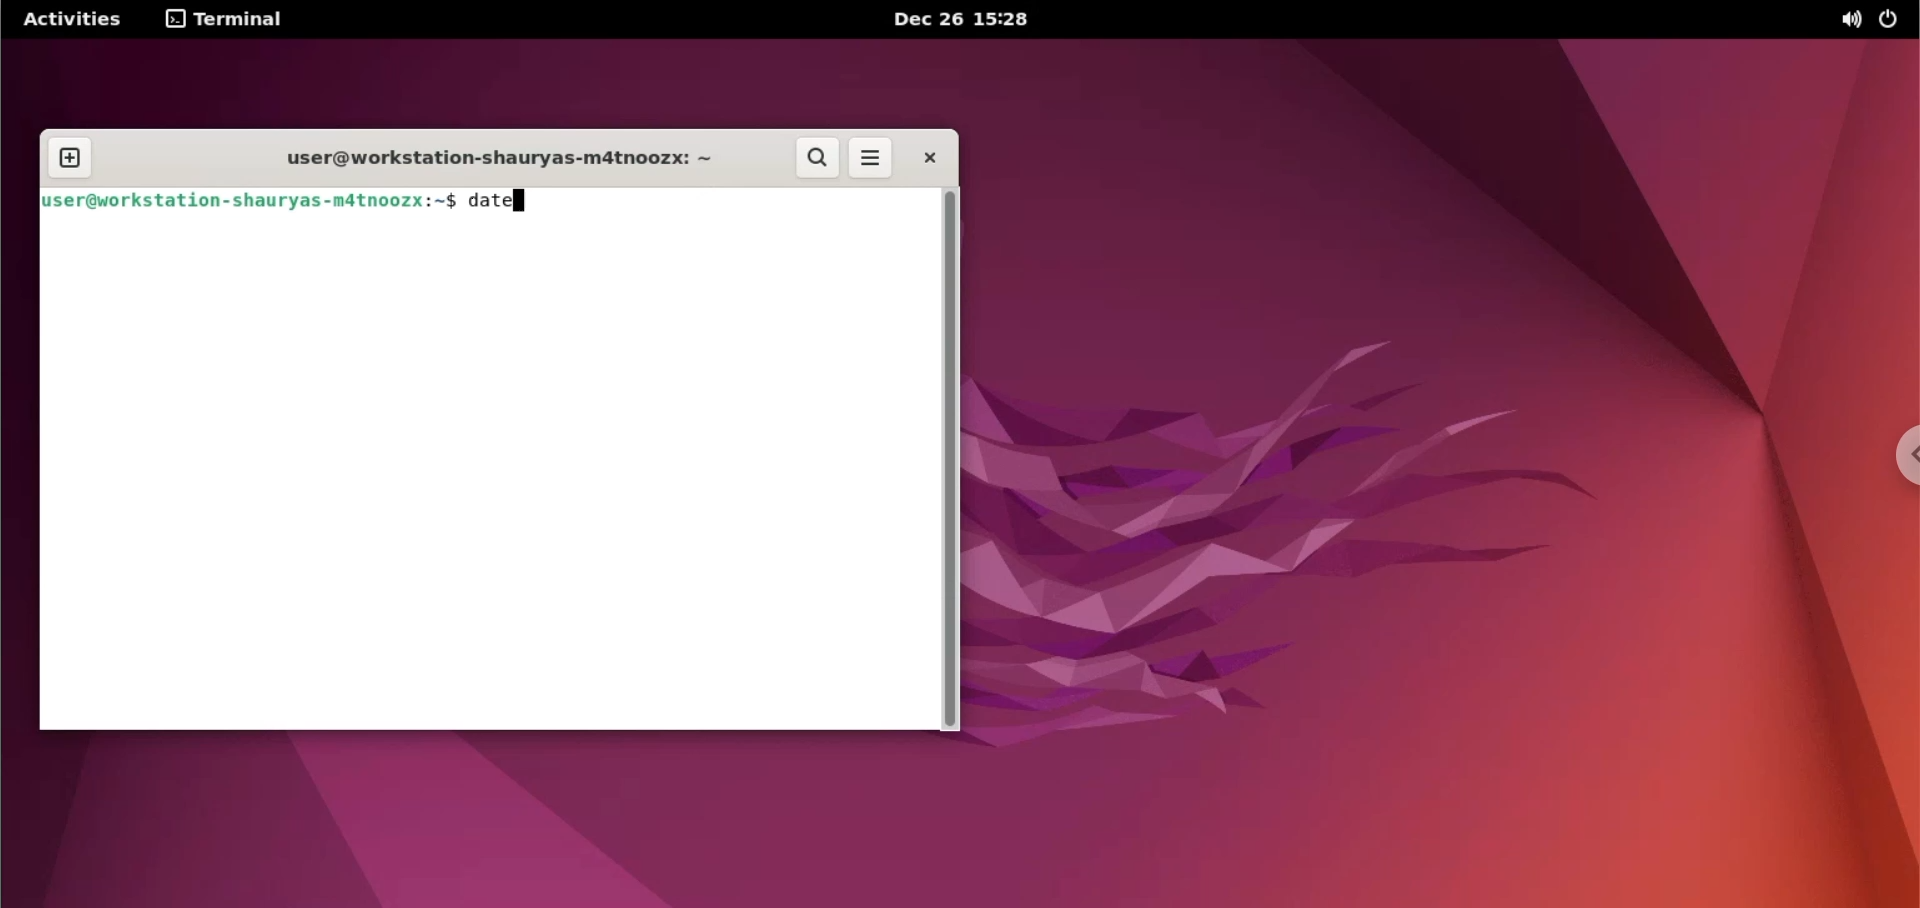 This screenshot has height=908, width=1920. Describe the element at coordinates (70, 160) in the screenshot. I see `new terminal tab` at that location.